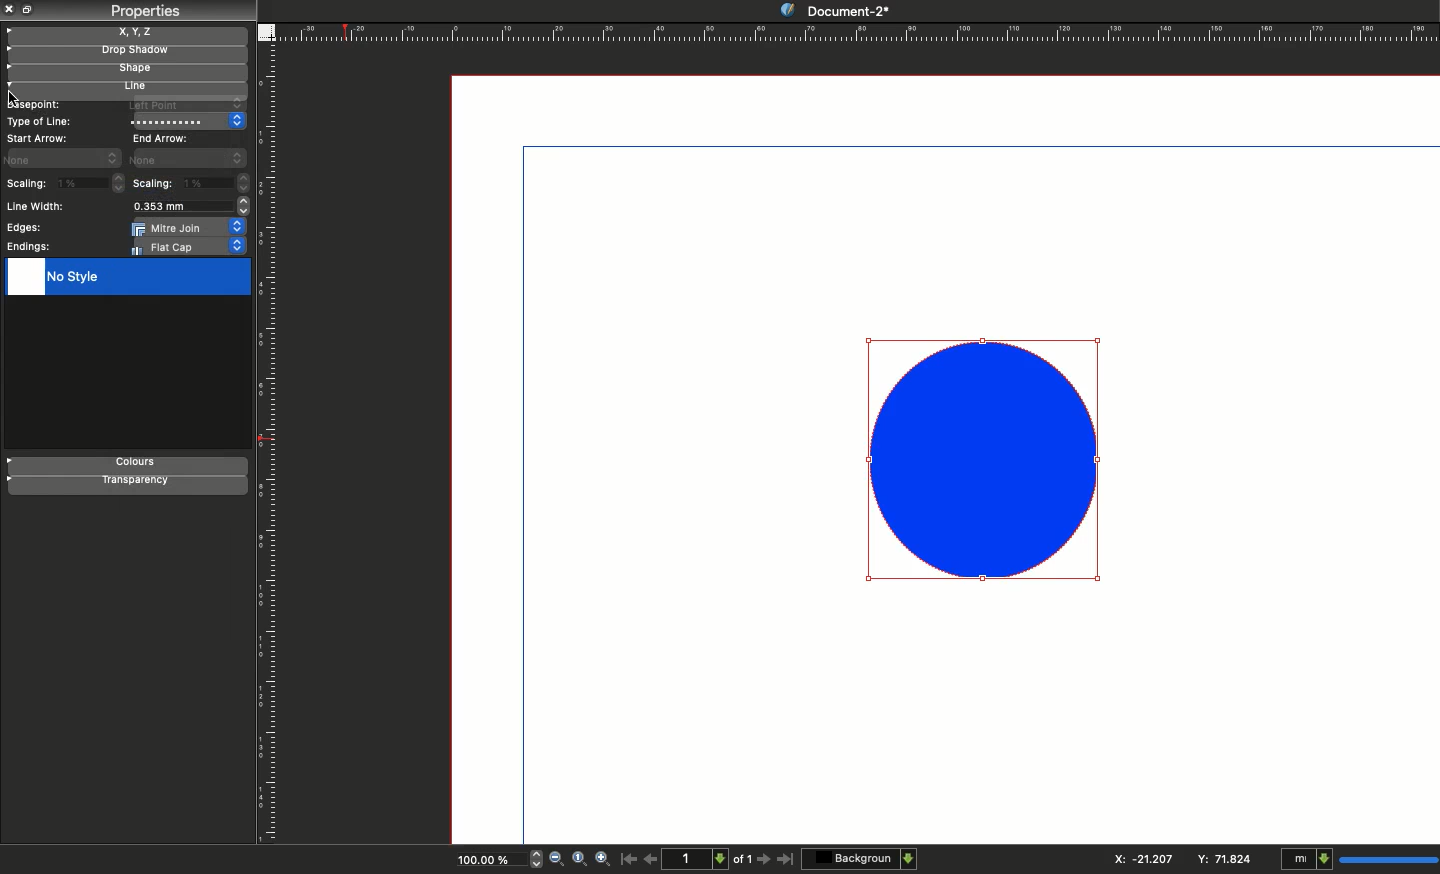  What do you see at coordinates (604, 860) in the screenshot?
I see `Zoom in` at bounding box center [604, 860].